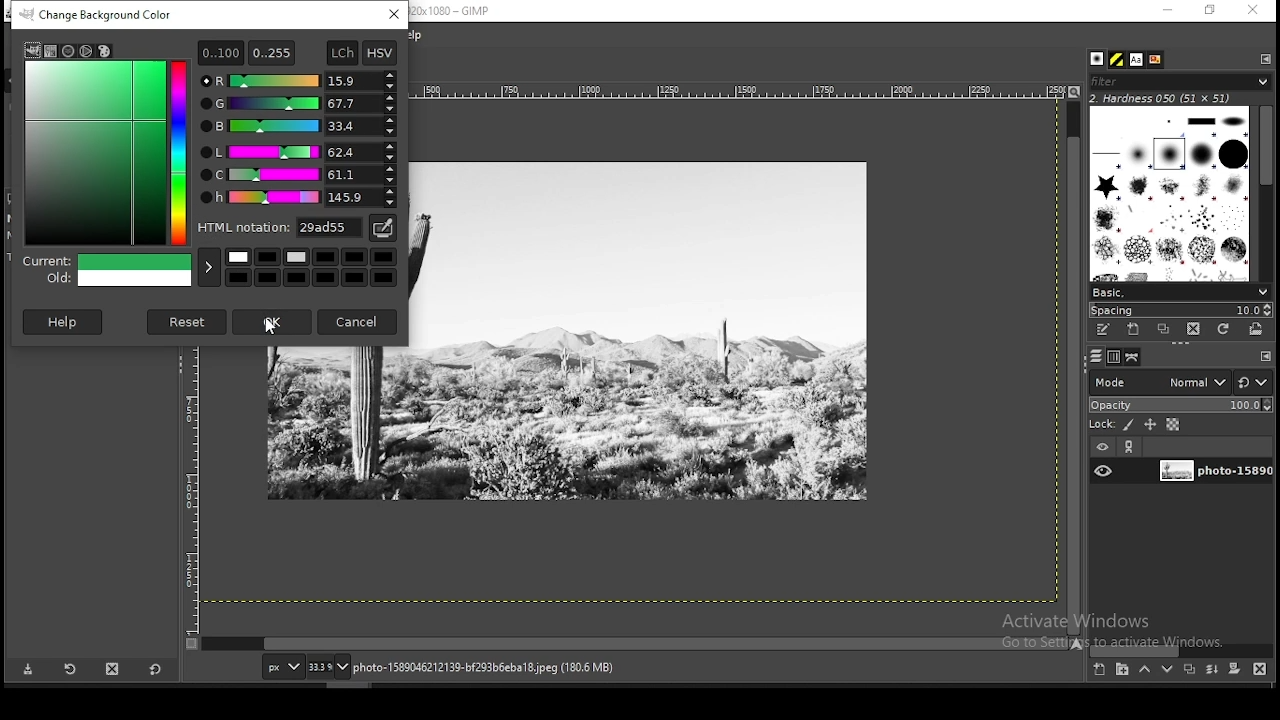 The width and height of the screenshot is (1280, 720). Describe the element at coordinates (272, 50) in the screenshot. I see `0.255` at that location.